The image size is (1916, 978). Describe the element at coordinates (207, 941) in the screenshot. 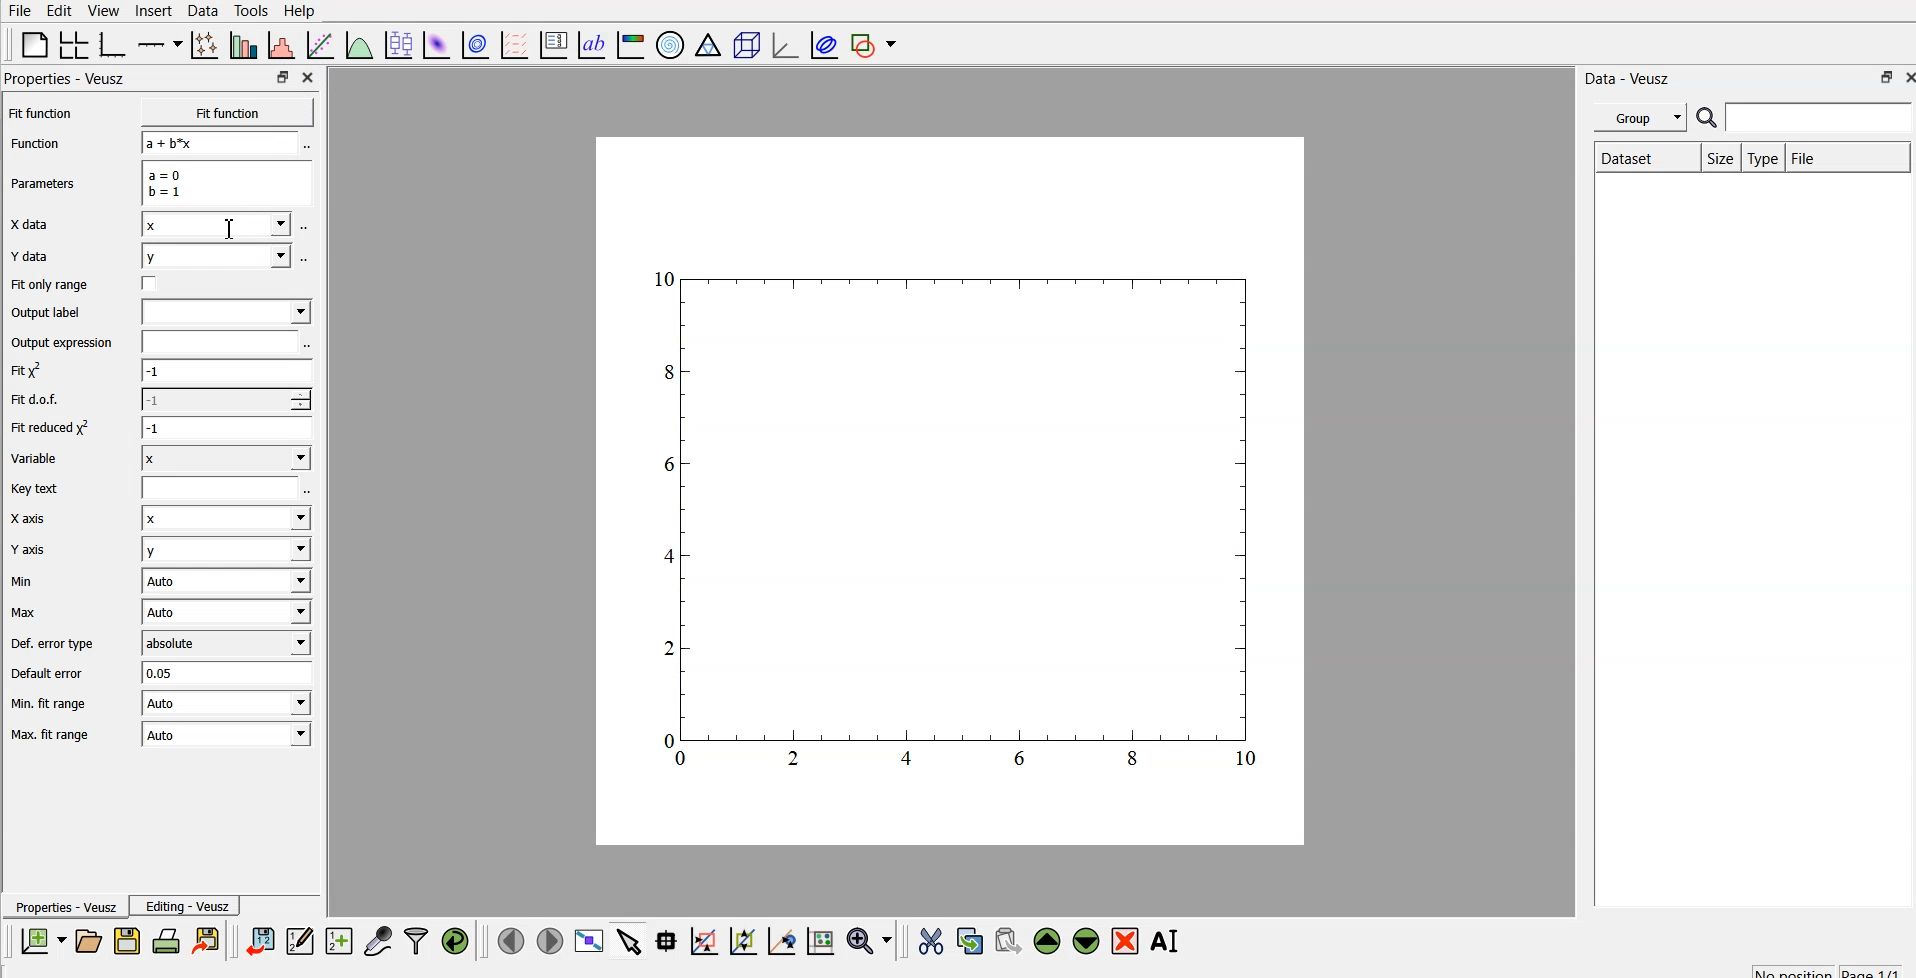

I see `print the document` at that location.